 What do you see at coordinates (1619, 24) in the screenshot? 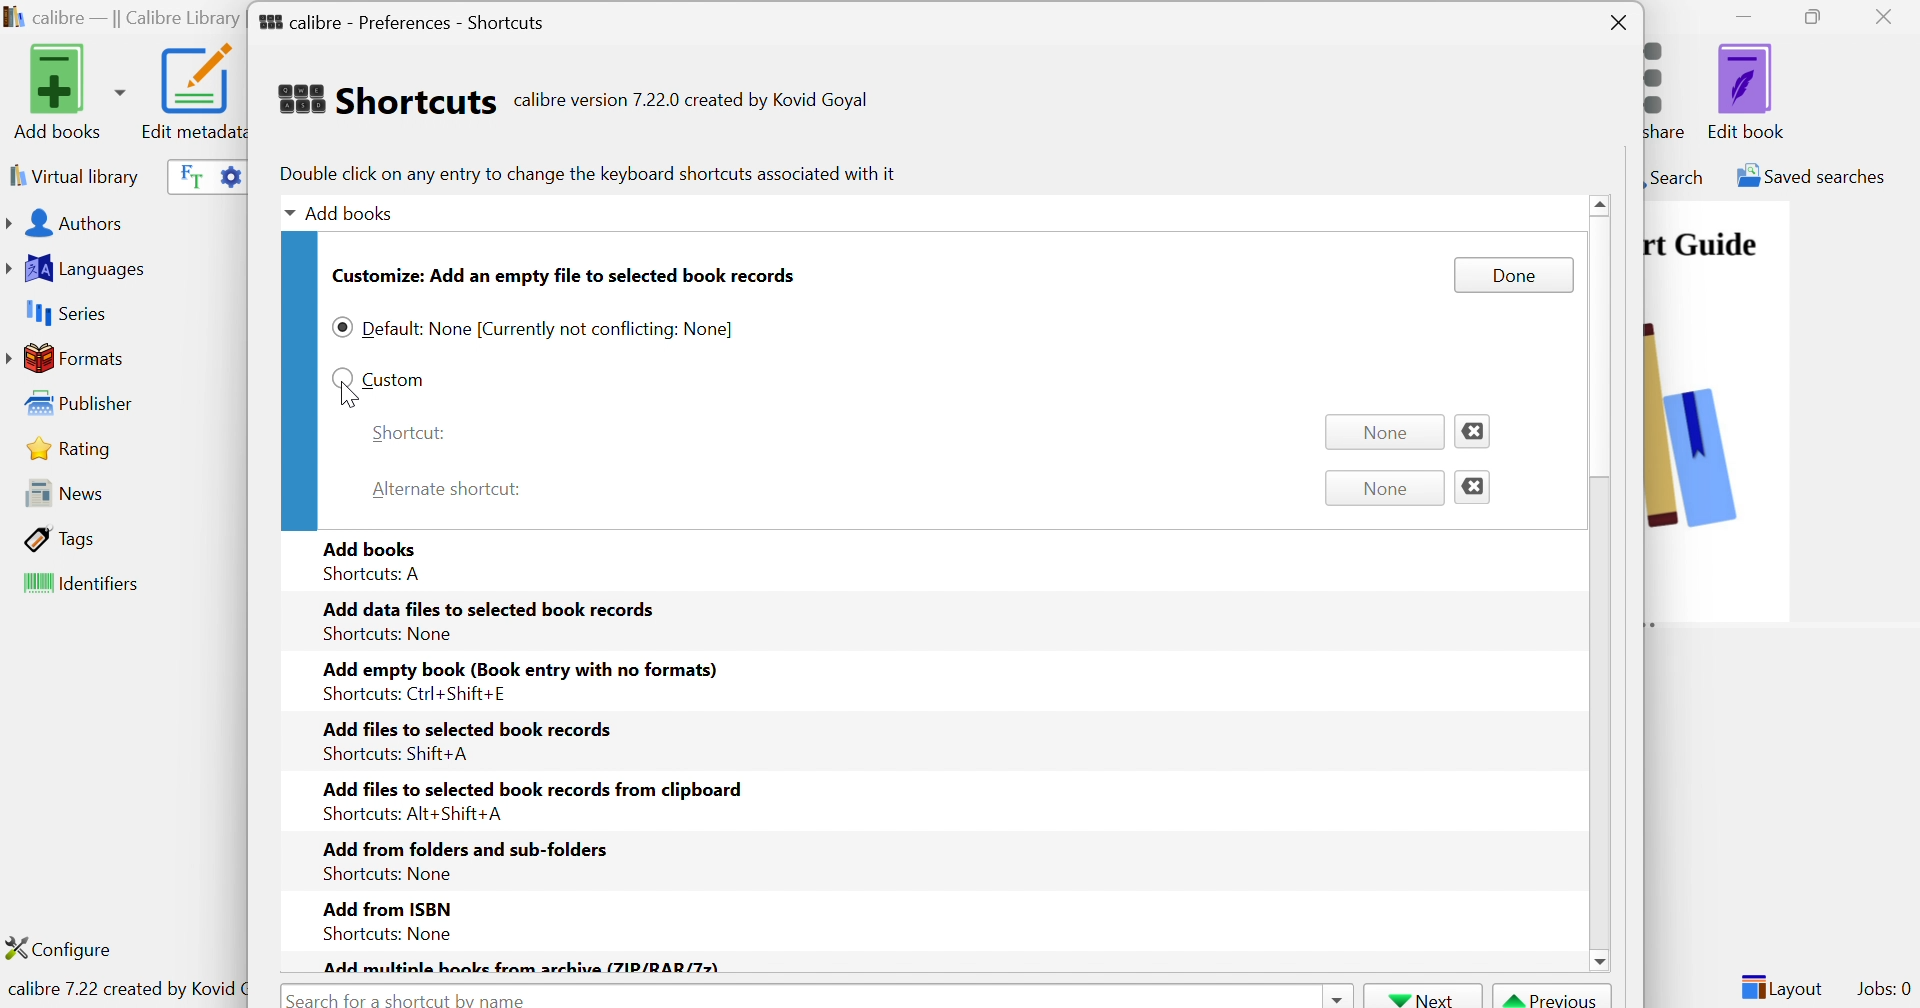
I see `Close` at bounding box center [1619, 24].